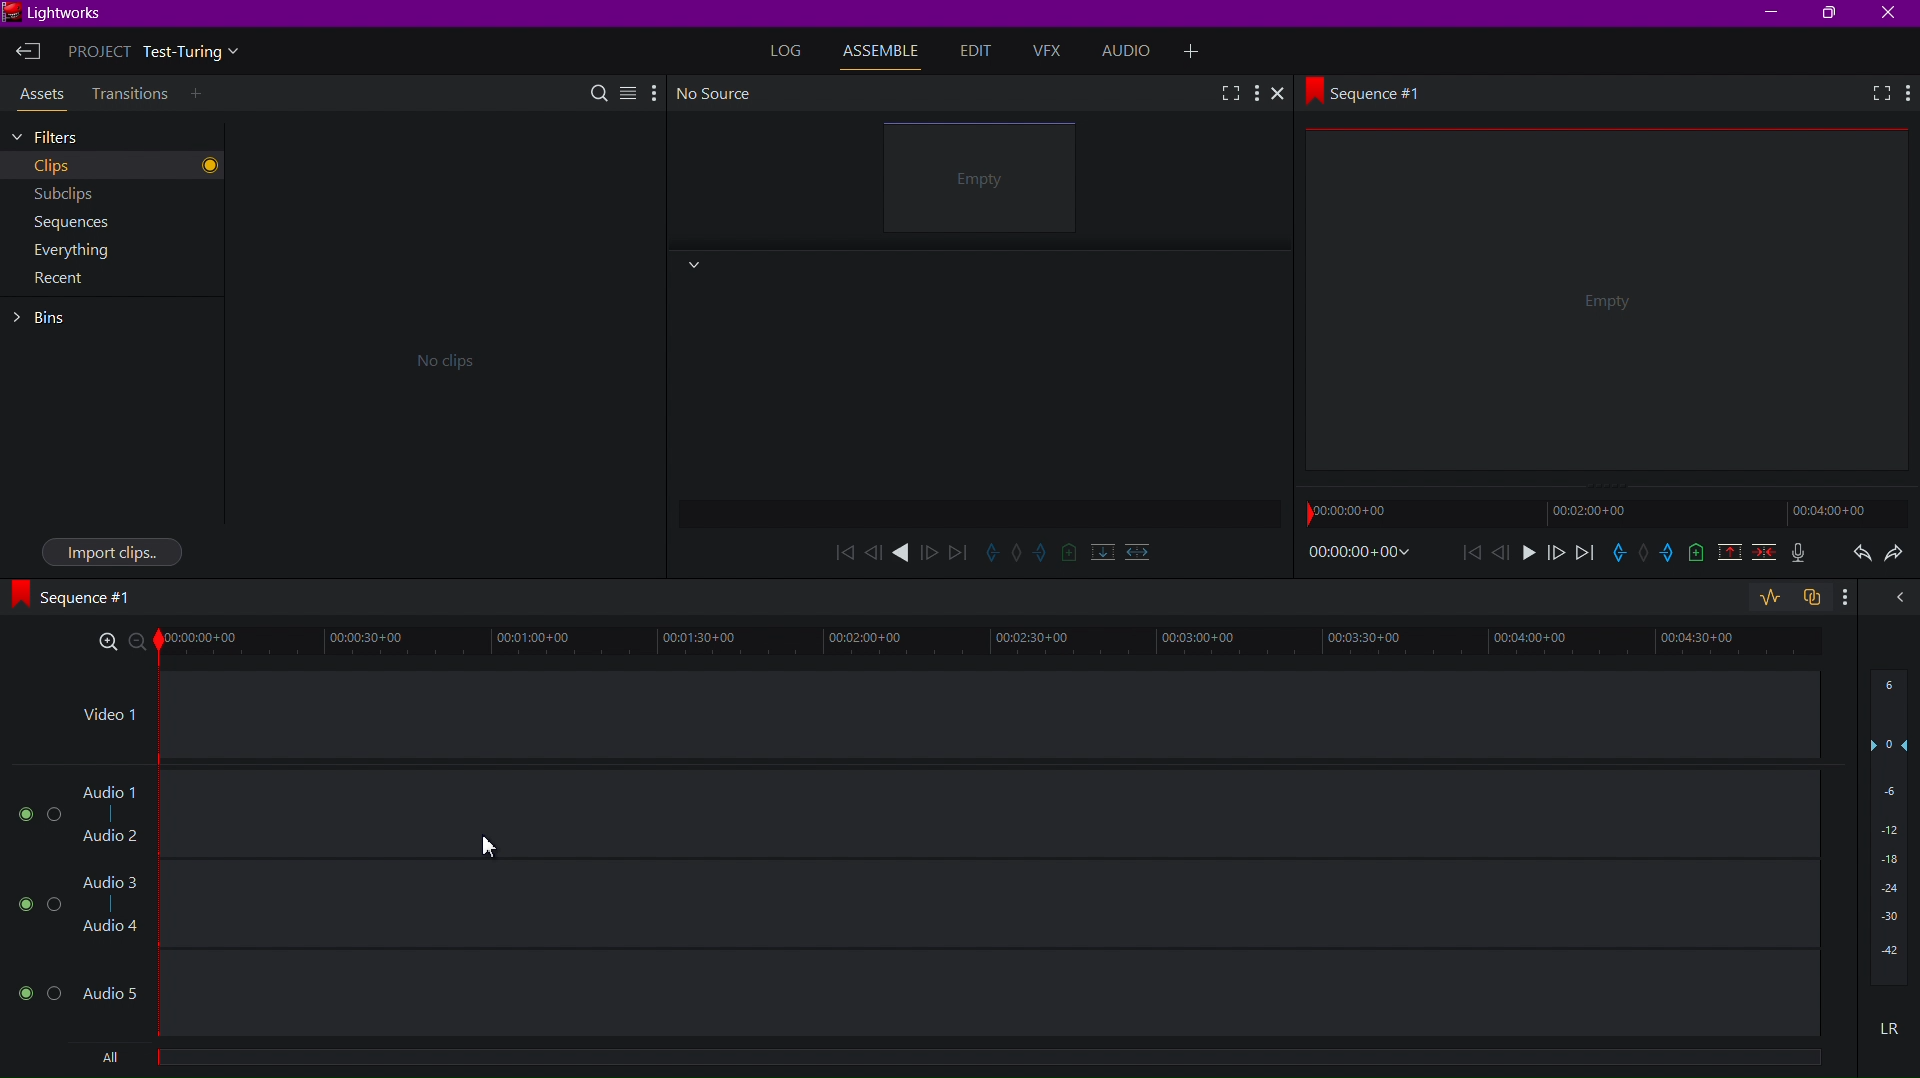 The height and width of the screenshot is (1078, 1920). I want to click on Bins, so click(49, 318).